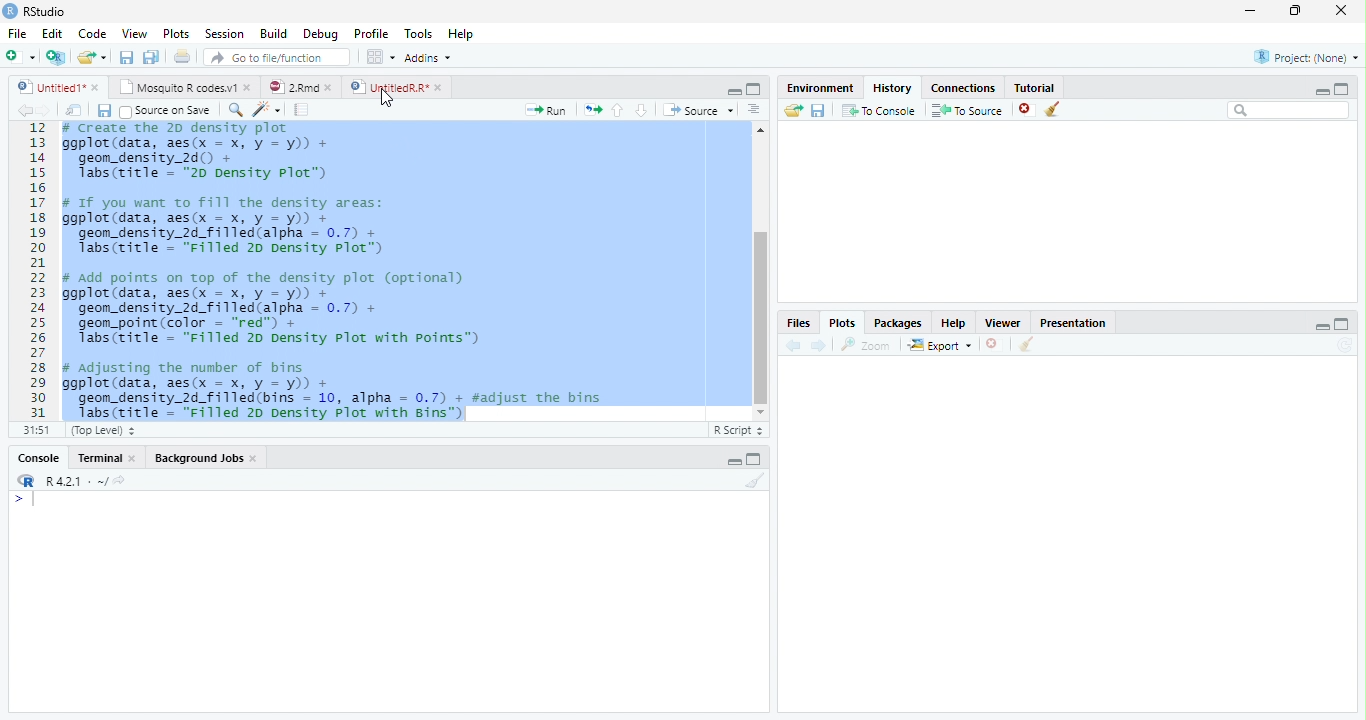 Image resolution: width=1366 pixels, height=720 pixels. I want to click on maximize, so click(1342, 88).